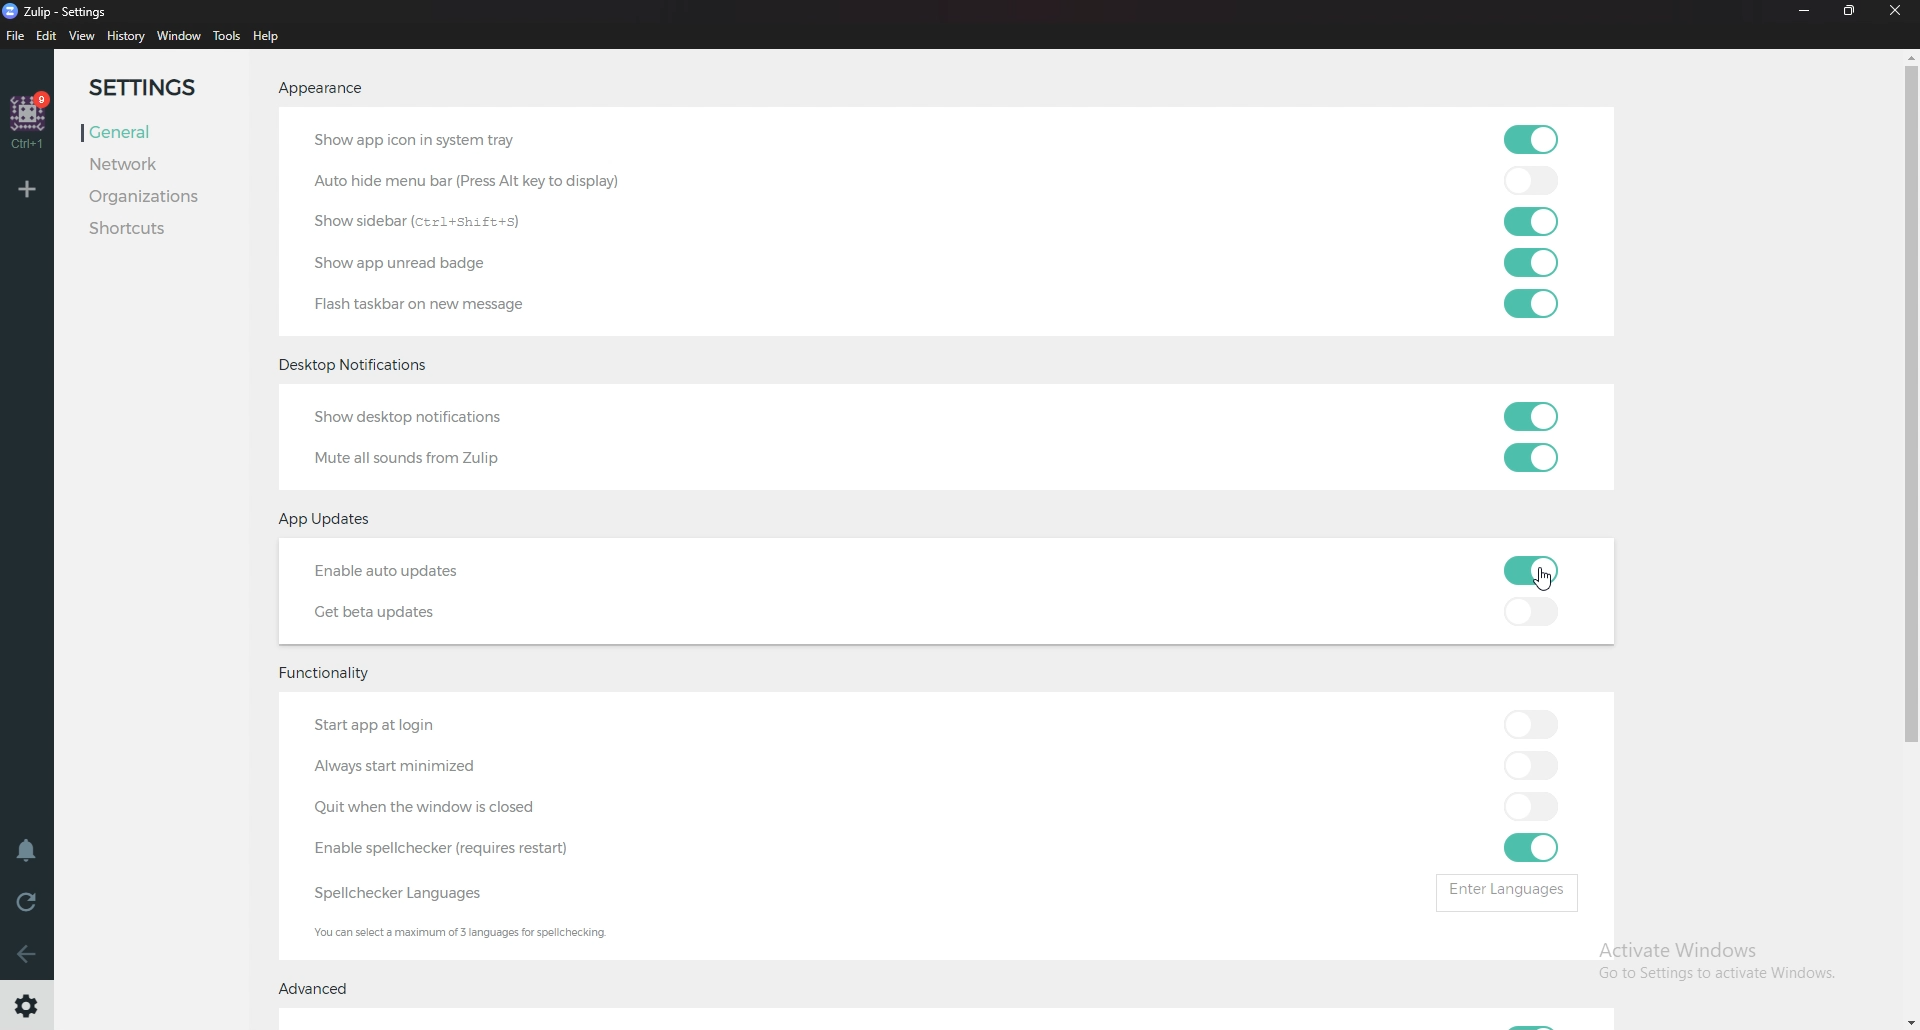 The height and width of the screenshot is (1030, 1920). Describe the element at coordinates (150, 131) in the screenshot. I see `general` at that location.